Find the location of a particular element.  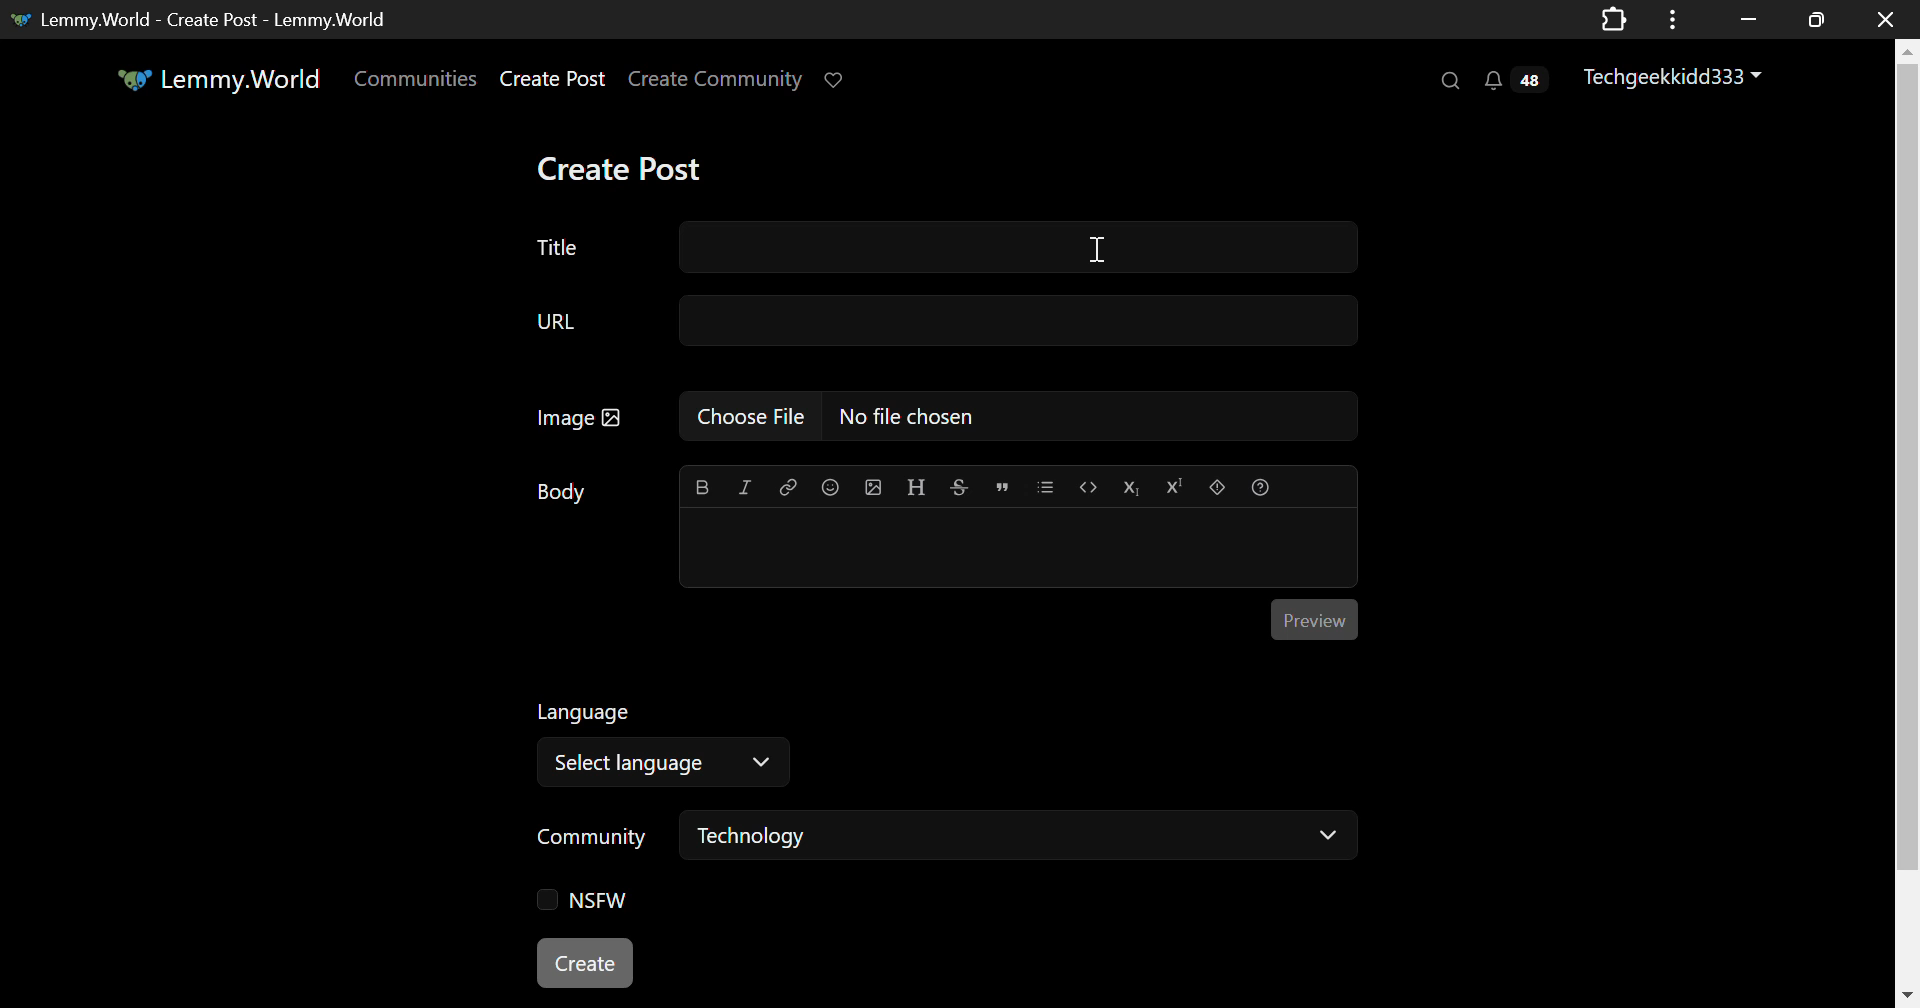

NSFW is located at coordinates (589, 901).